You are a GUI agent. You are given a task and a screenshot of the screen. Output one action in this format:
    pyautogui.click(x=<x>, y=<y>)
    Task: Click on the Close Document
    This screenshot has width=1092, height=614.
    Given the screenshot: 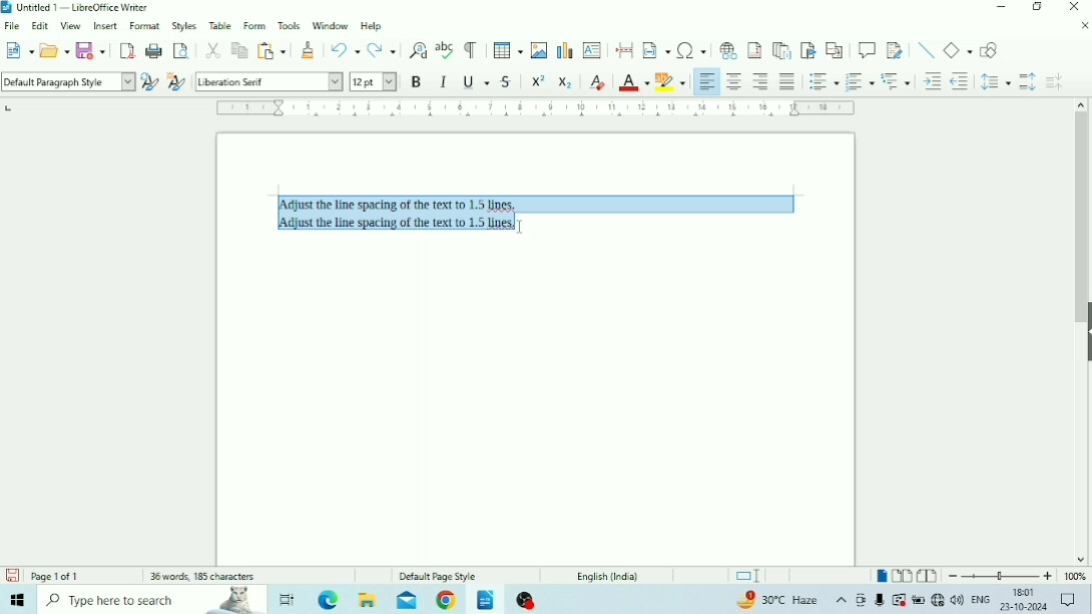 What is the action you would take?
    pyautogui.click(x=1083, y=26)
    